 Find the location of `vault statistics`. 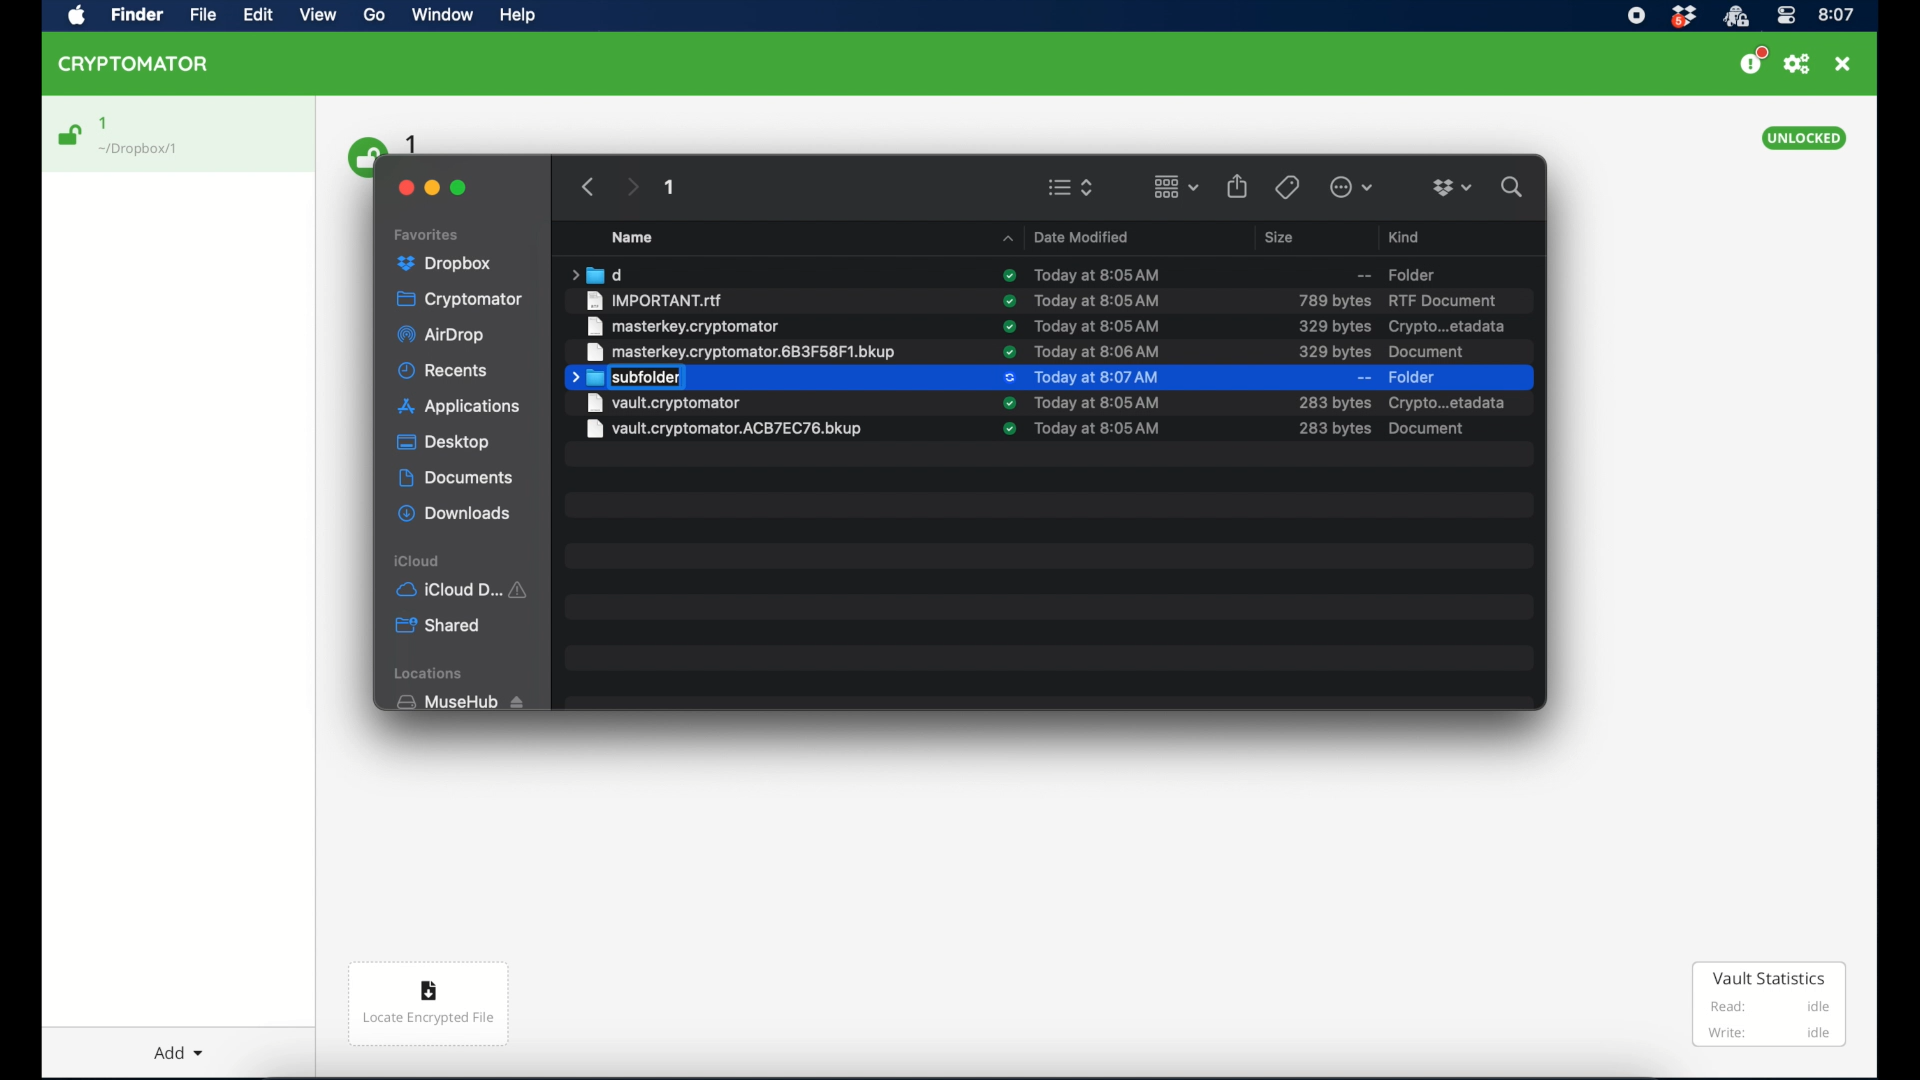

vault statistics is located at coordinates (1769, 1006).